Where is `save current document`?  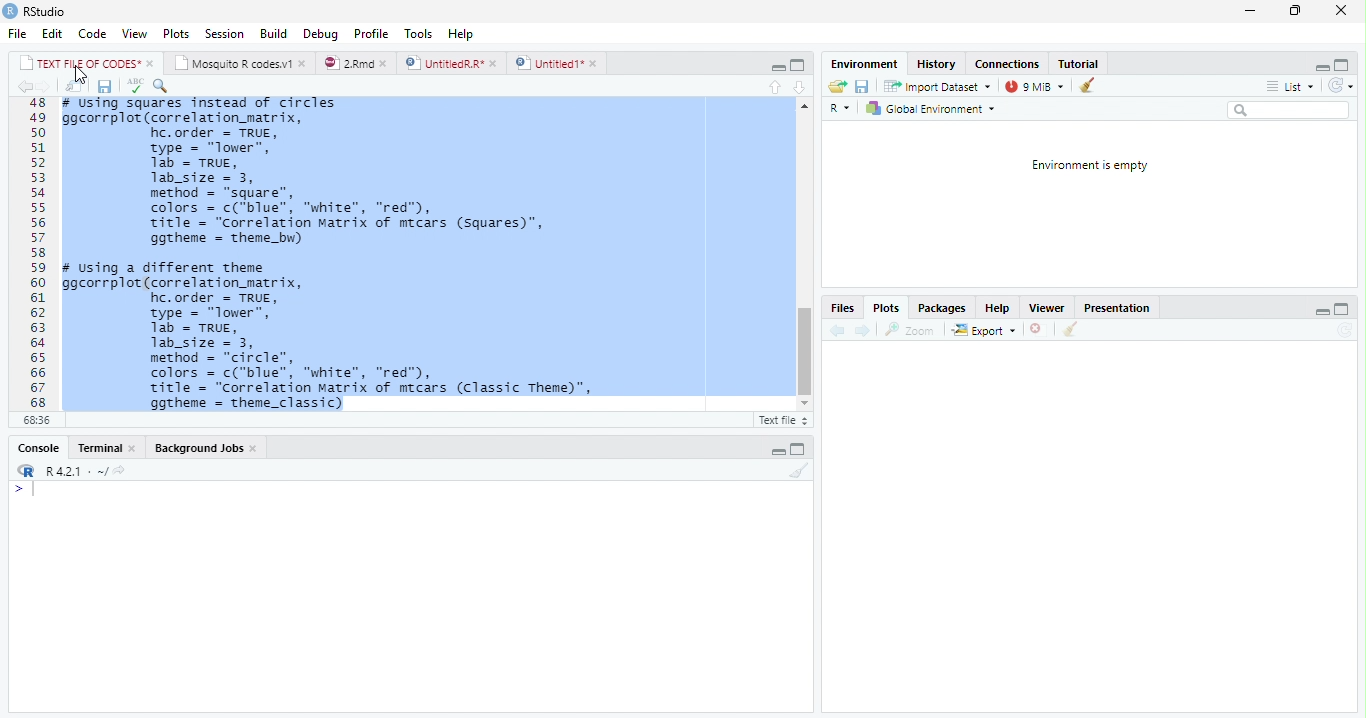
save current document is located at coordinates (105, 86).